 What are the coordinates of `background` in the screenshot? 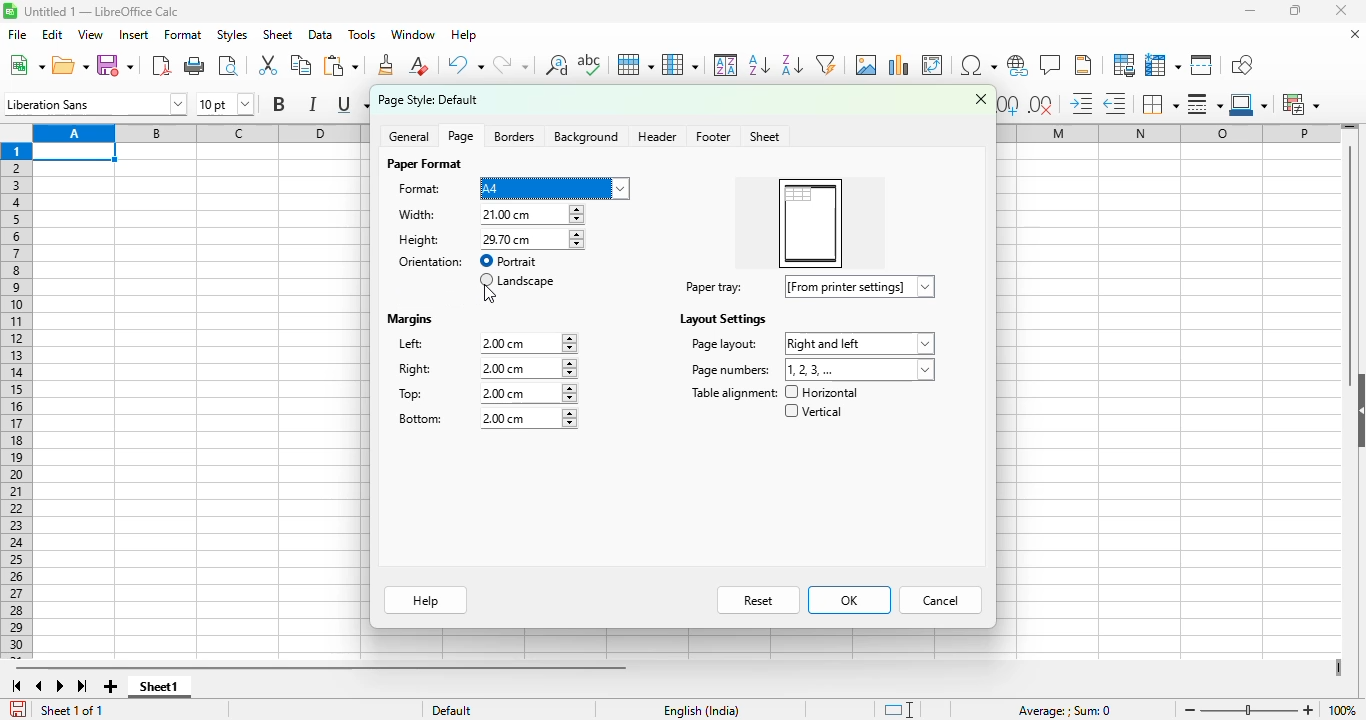 It's located at (588, 137).